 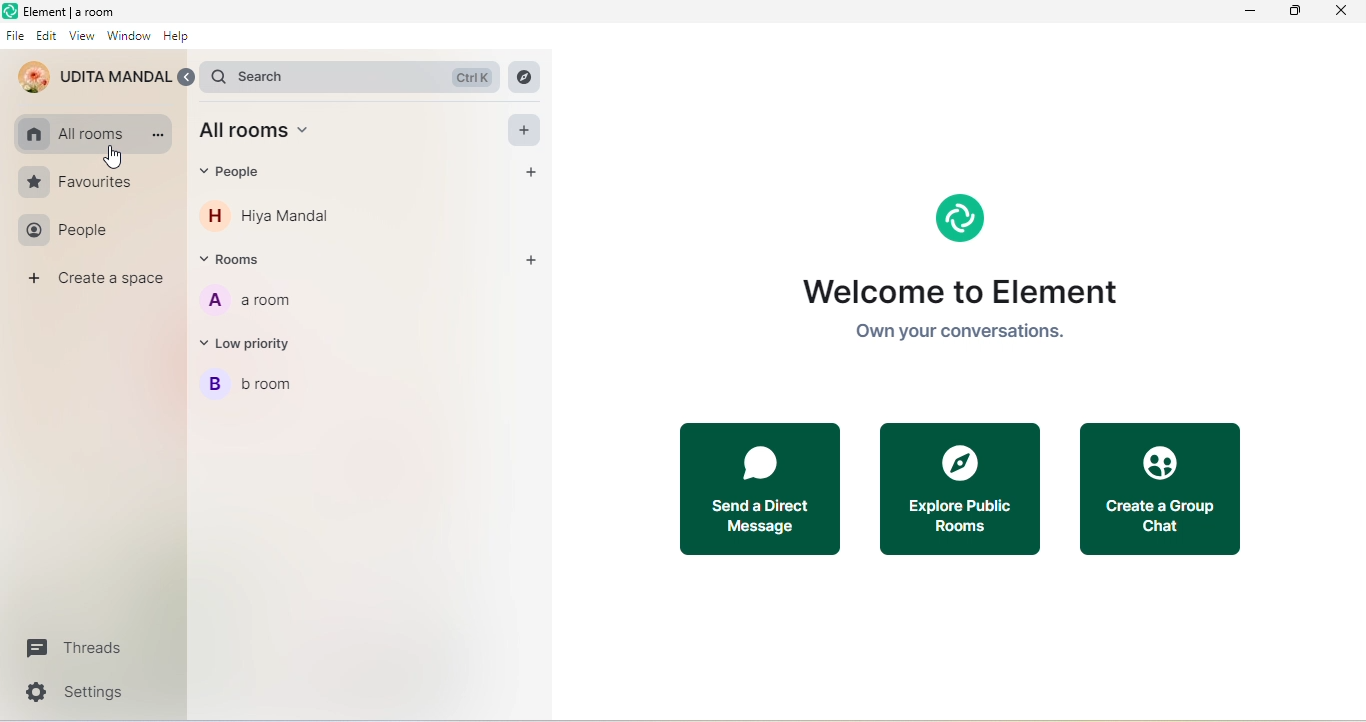 What do you see at coordinates (534, 173) in the screenshot?
I see `Add People` at bounding box center [534, 173].